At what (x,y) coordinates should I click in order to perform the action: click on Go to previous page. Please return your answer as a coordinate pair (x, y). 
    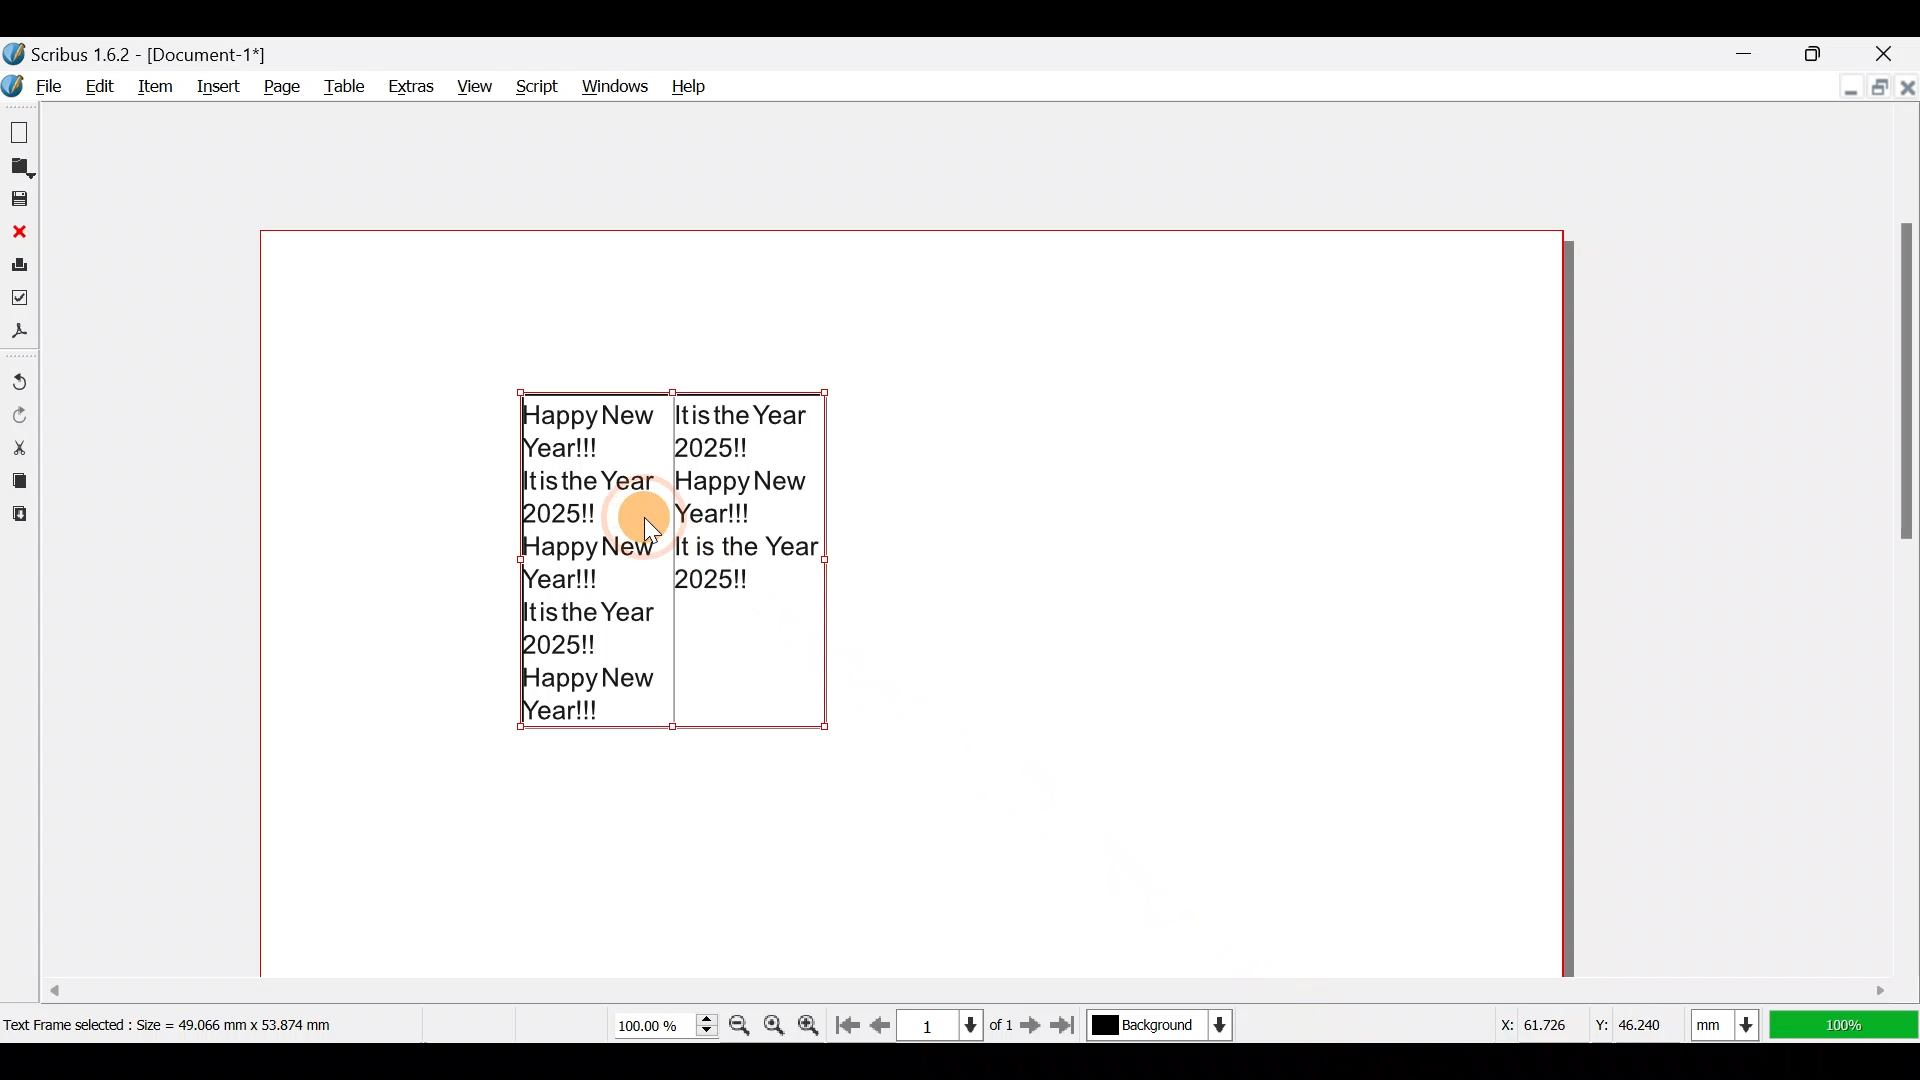
    Looking at the image, I should click on (881, 1021).